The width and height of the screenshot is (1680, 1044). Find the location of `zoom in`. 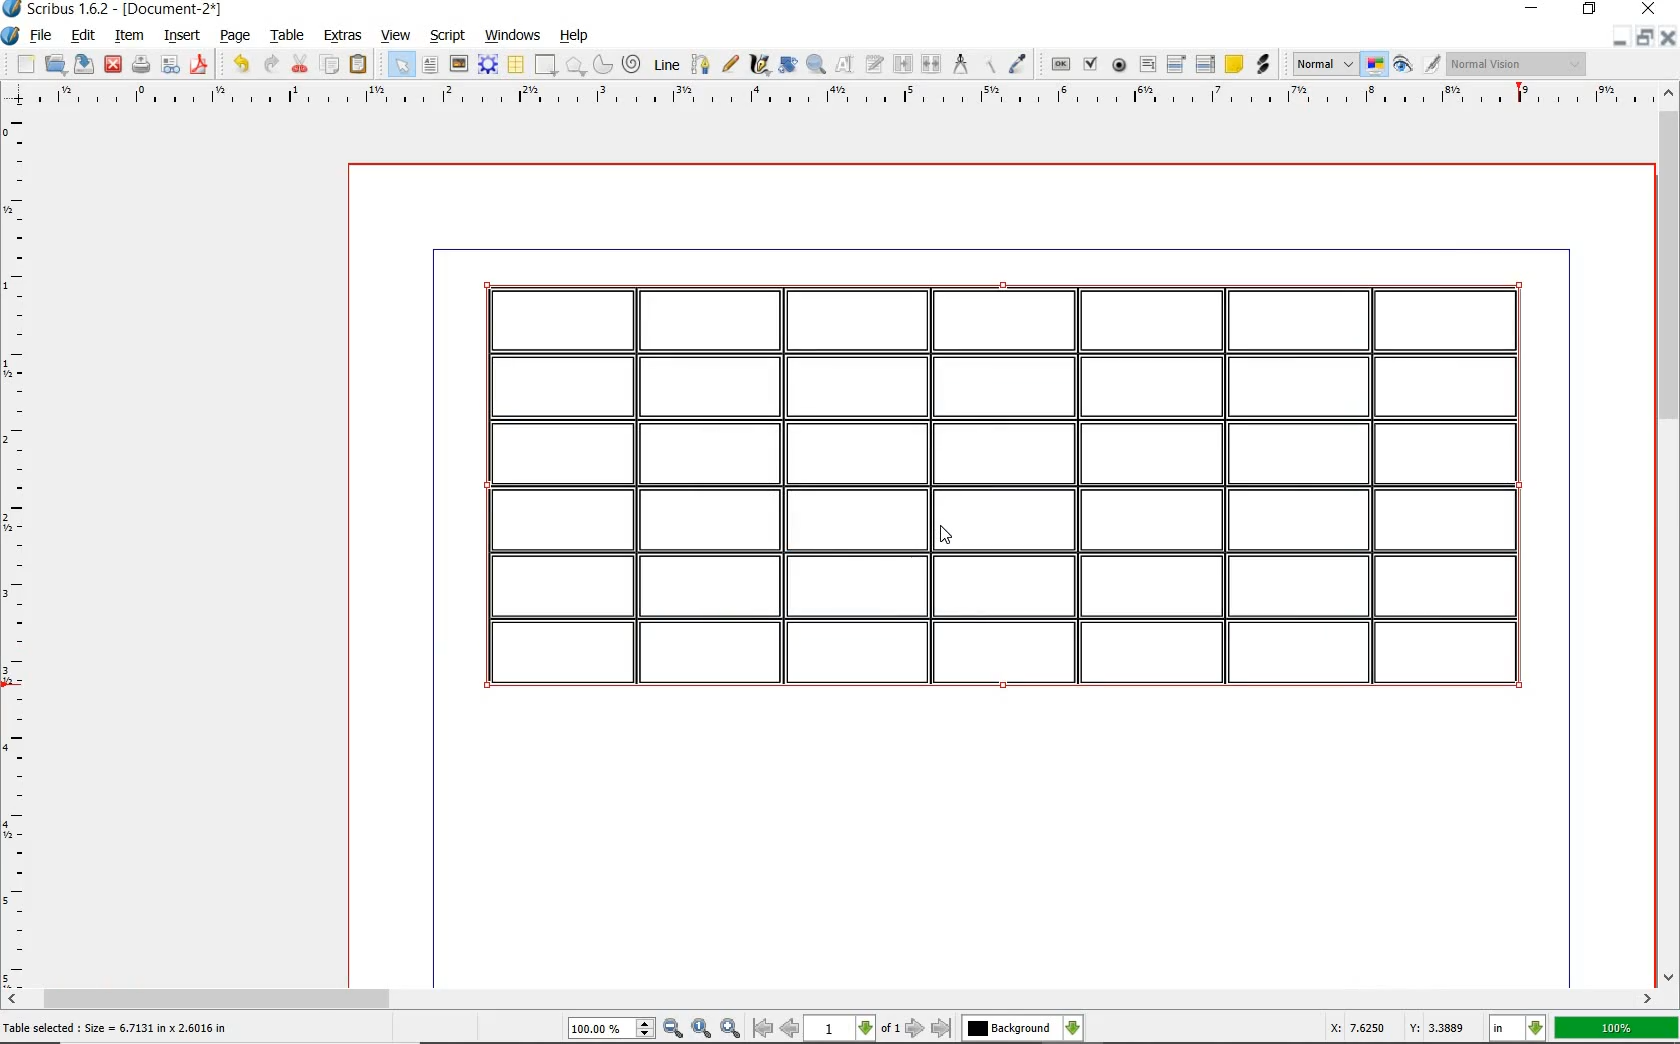

zoom in is located at coordinates (729, 1029).